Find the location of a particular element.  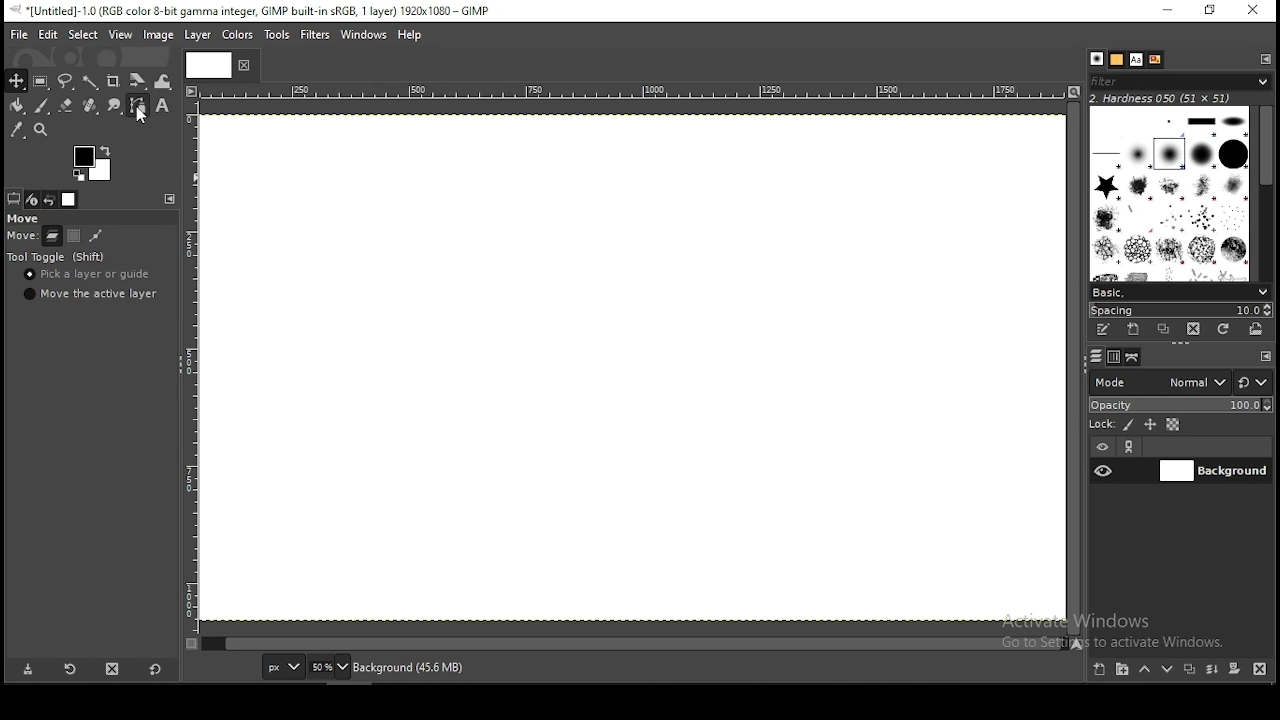

save tool preset is located at coordinates (25, 670).